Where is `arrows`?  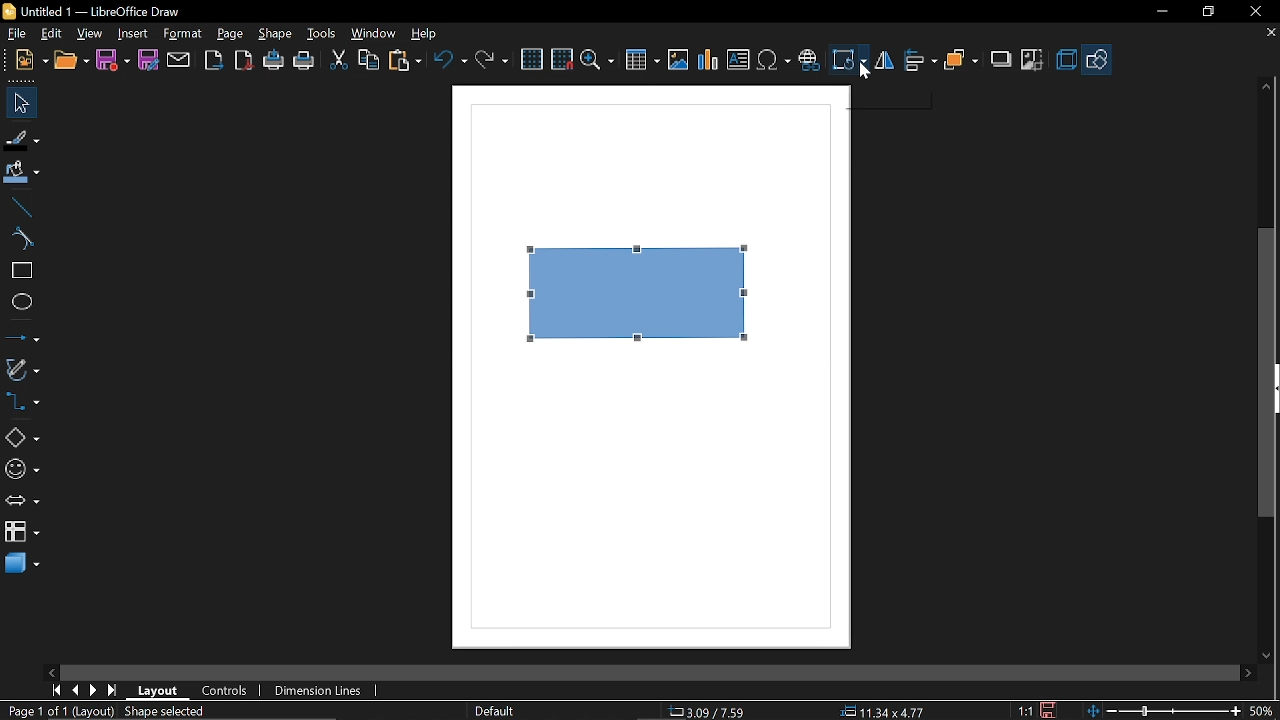 arrows is located at coordinates (22, 503).